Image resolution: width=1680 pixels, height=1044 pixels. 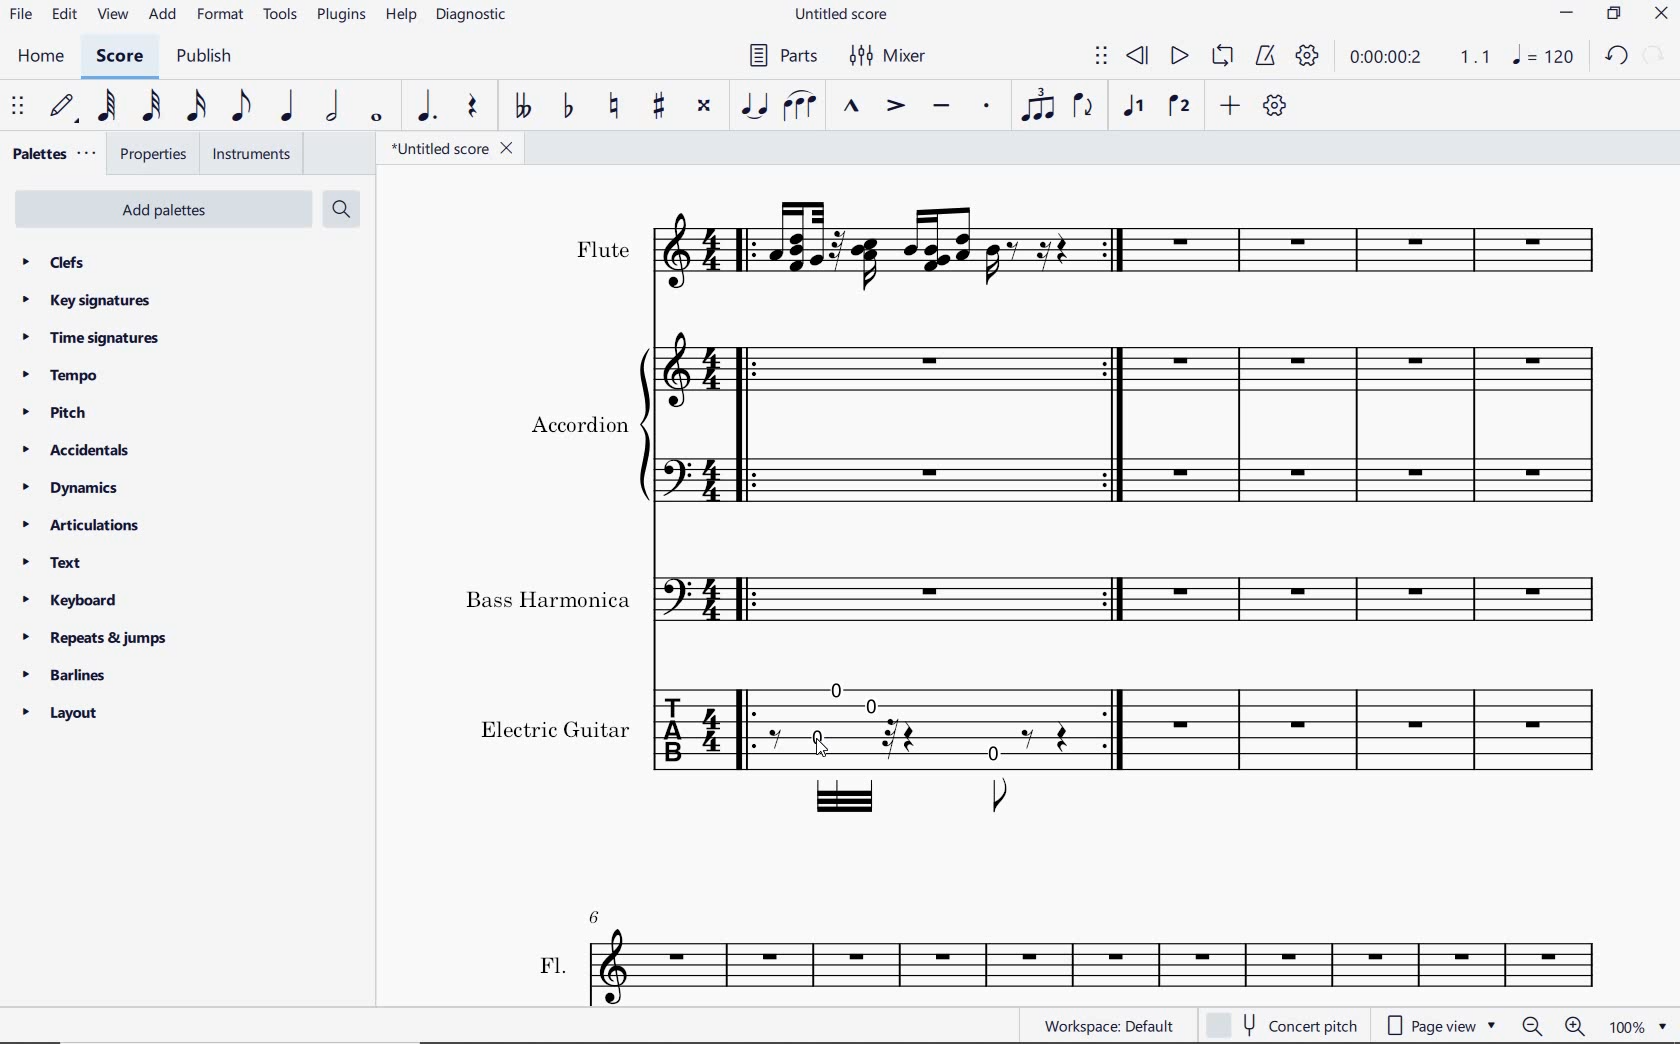 I want to click on text, so click(x=52, y=563).